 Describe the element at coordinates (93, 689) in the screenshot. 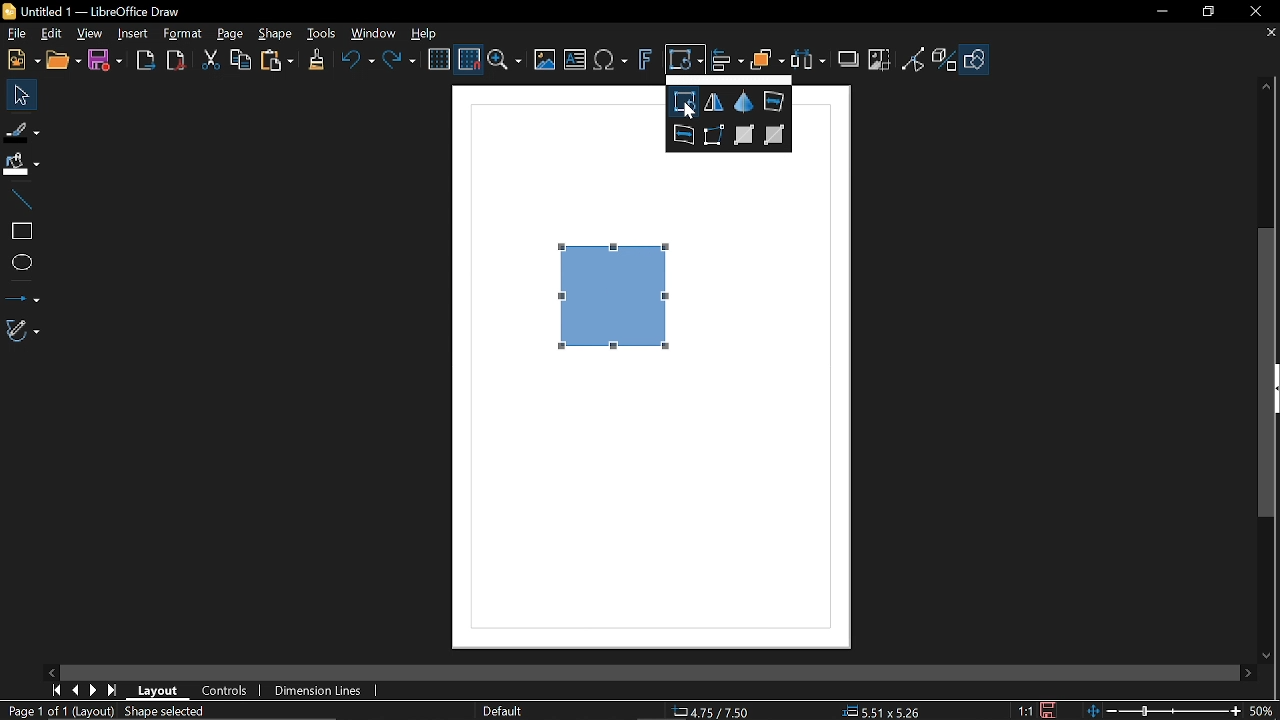

I see `next page` at that location.